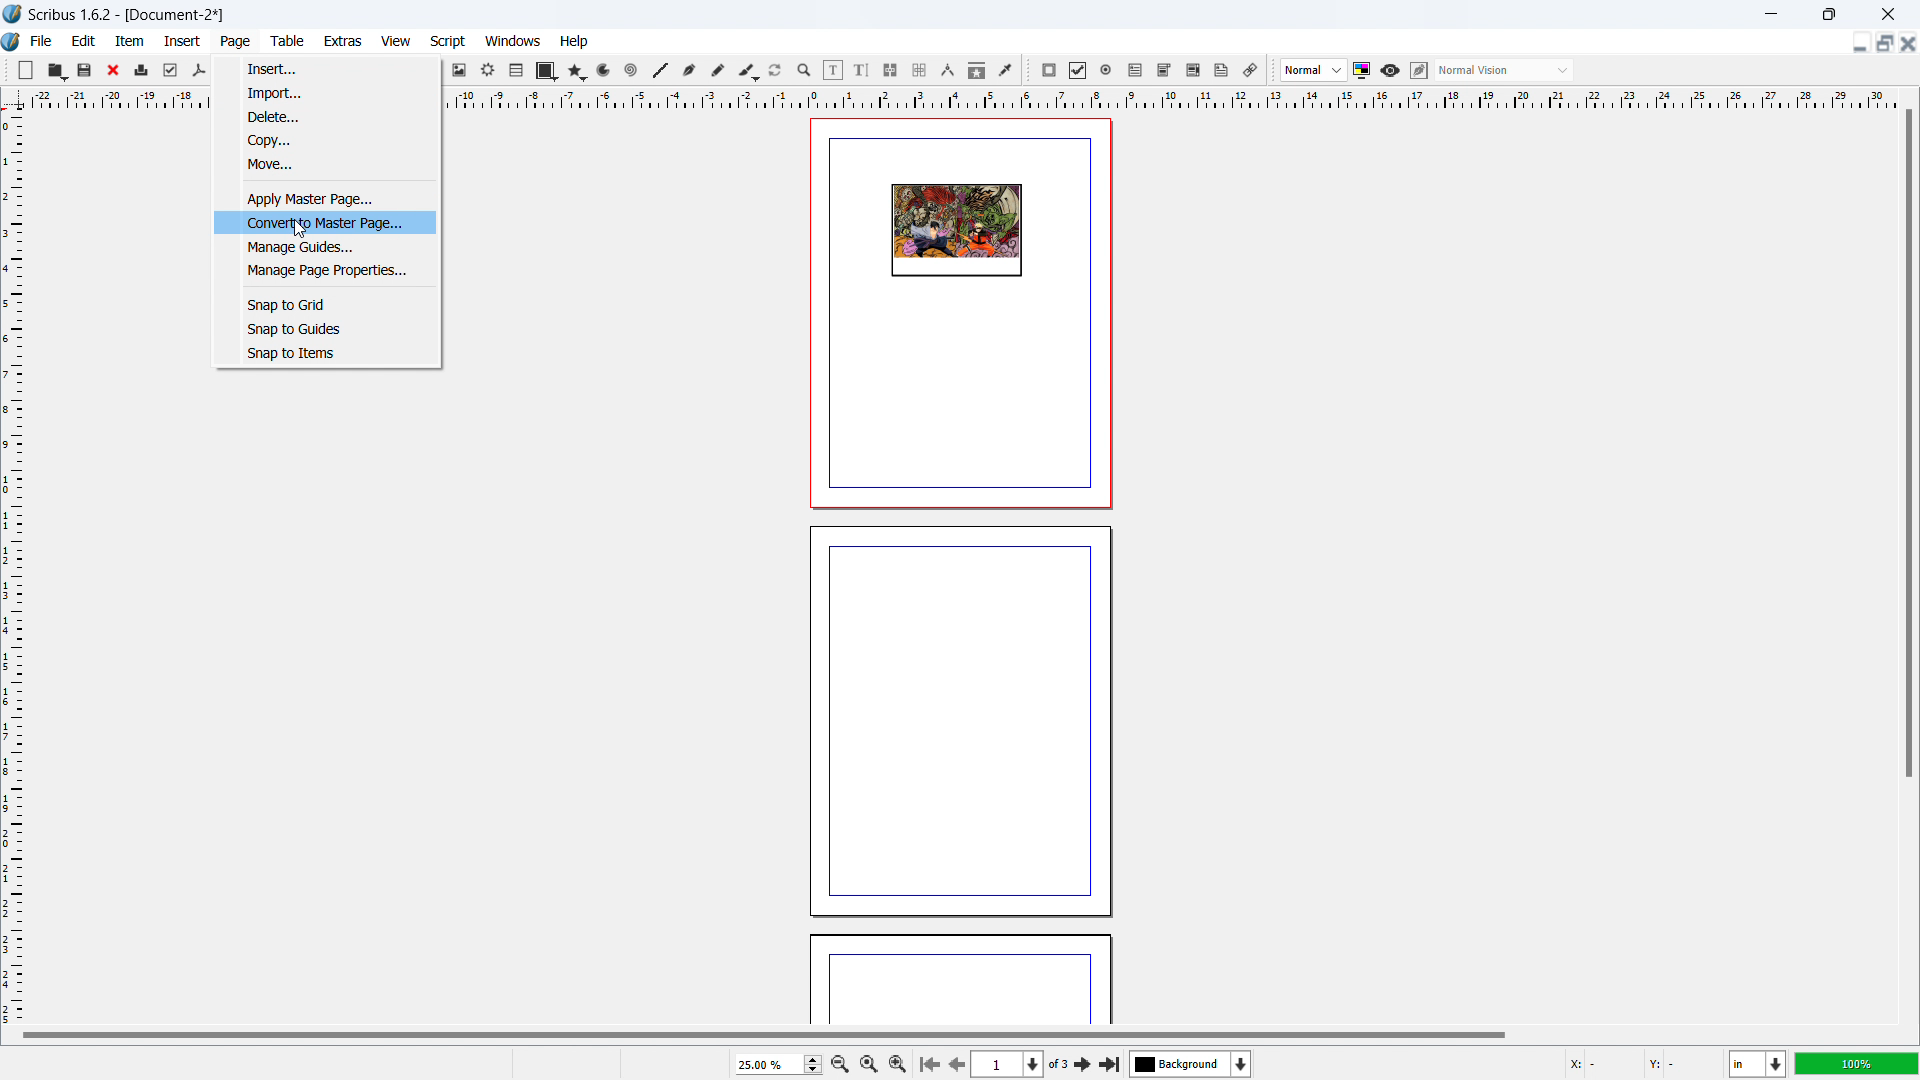 This screenshot has width=1920, height=1080. Describe the element at coordinates (327, 198) in the screenshot. I see `apply master page` at that location.